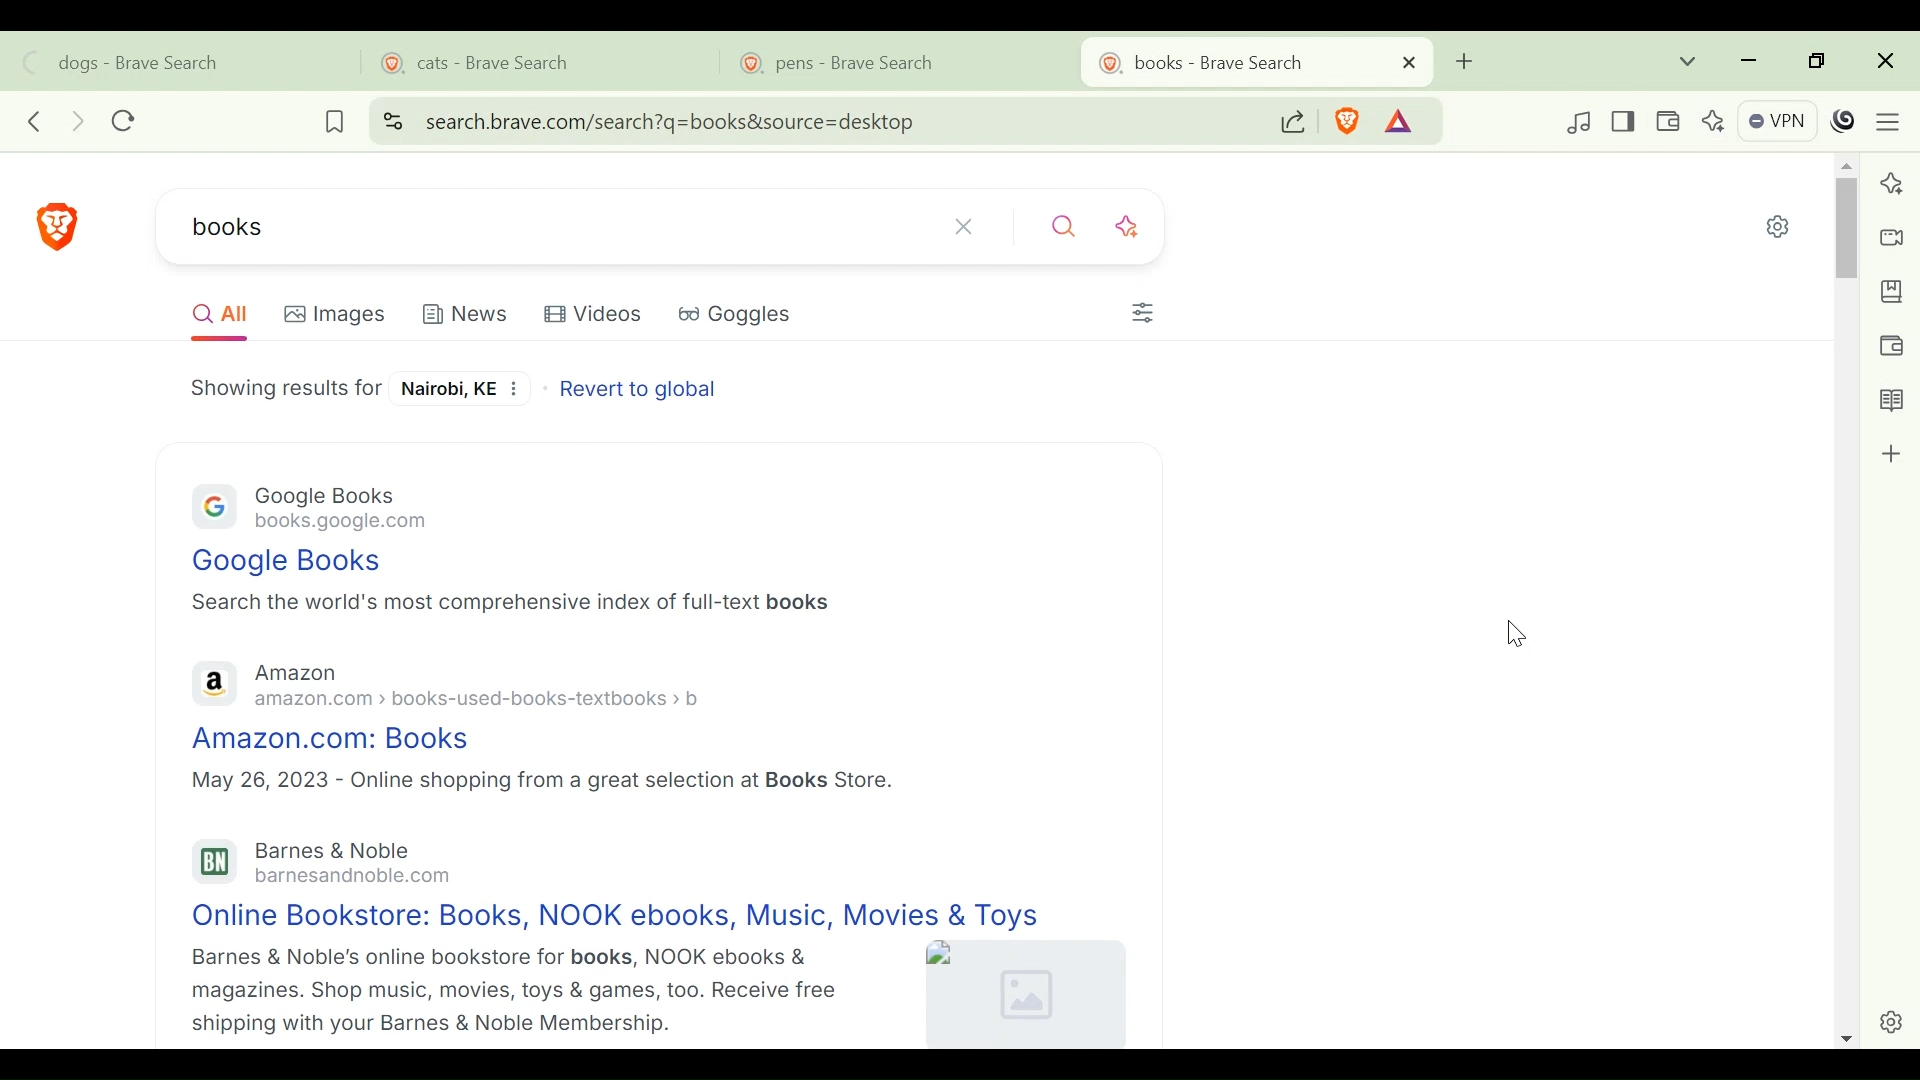  What do you see at coordinates (344, 385) in the screenshot?
I see `Search result` at bounding box center [344, 385].